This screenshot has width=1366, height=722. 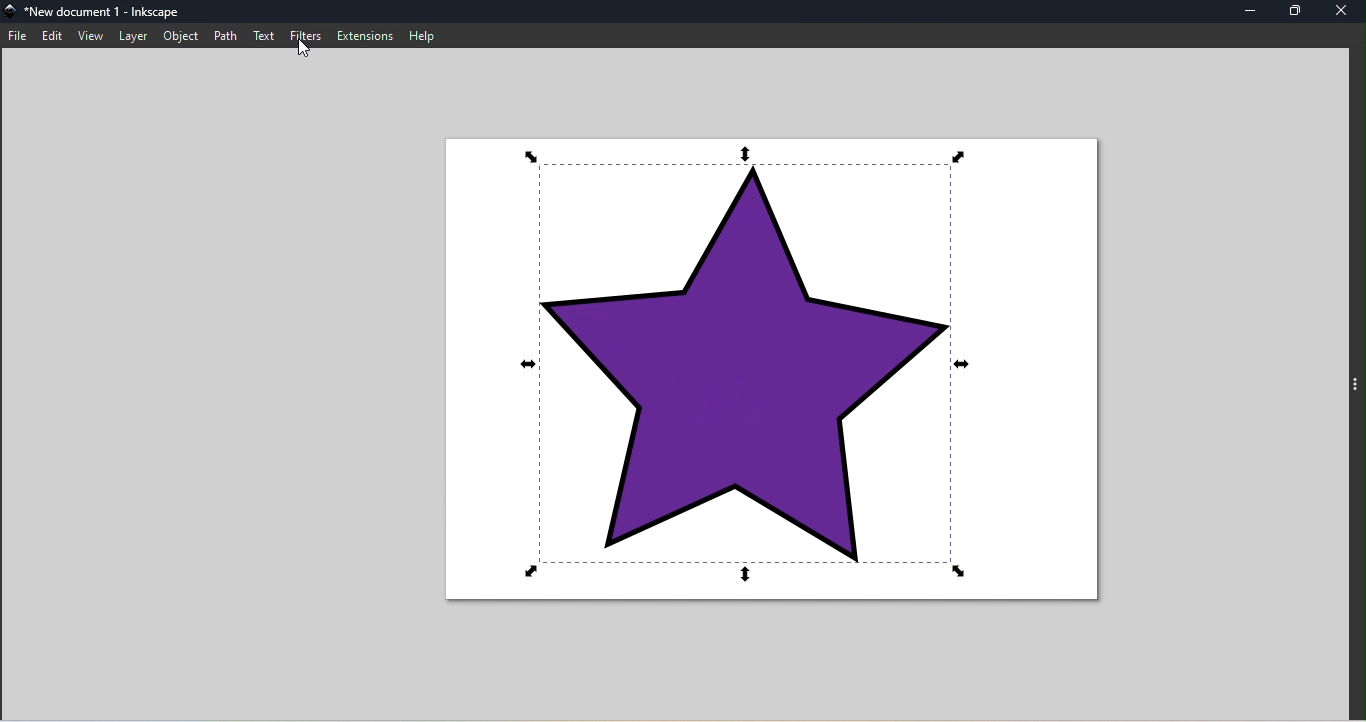 What do you see at coordinates (367, 37) in the screenshot?
I see `Extensions` at bounding box center [367, 37].